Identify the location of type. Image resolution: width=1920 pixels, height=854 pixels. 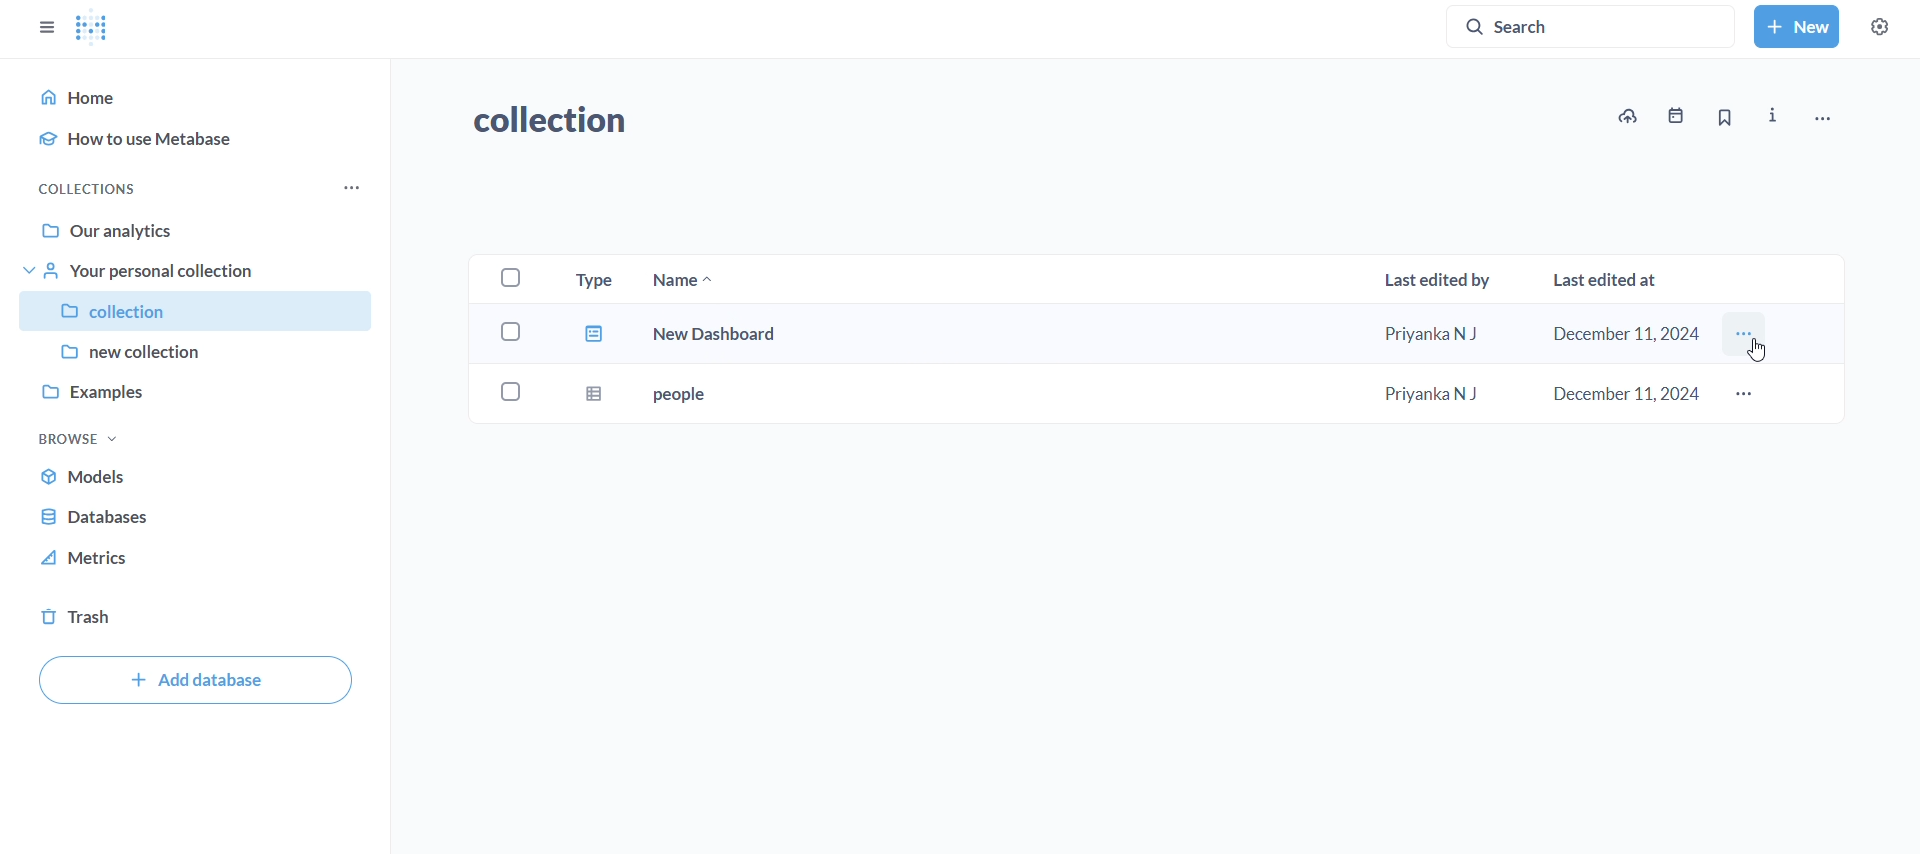
(592, 278).